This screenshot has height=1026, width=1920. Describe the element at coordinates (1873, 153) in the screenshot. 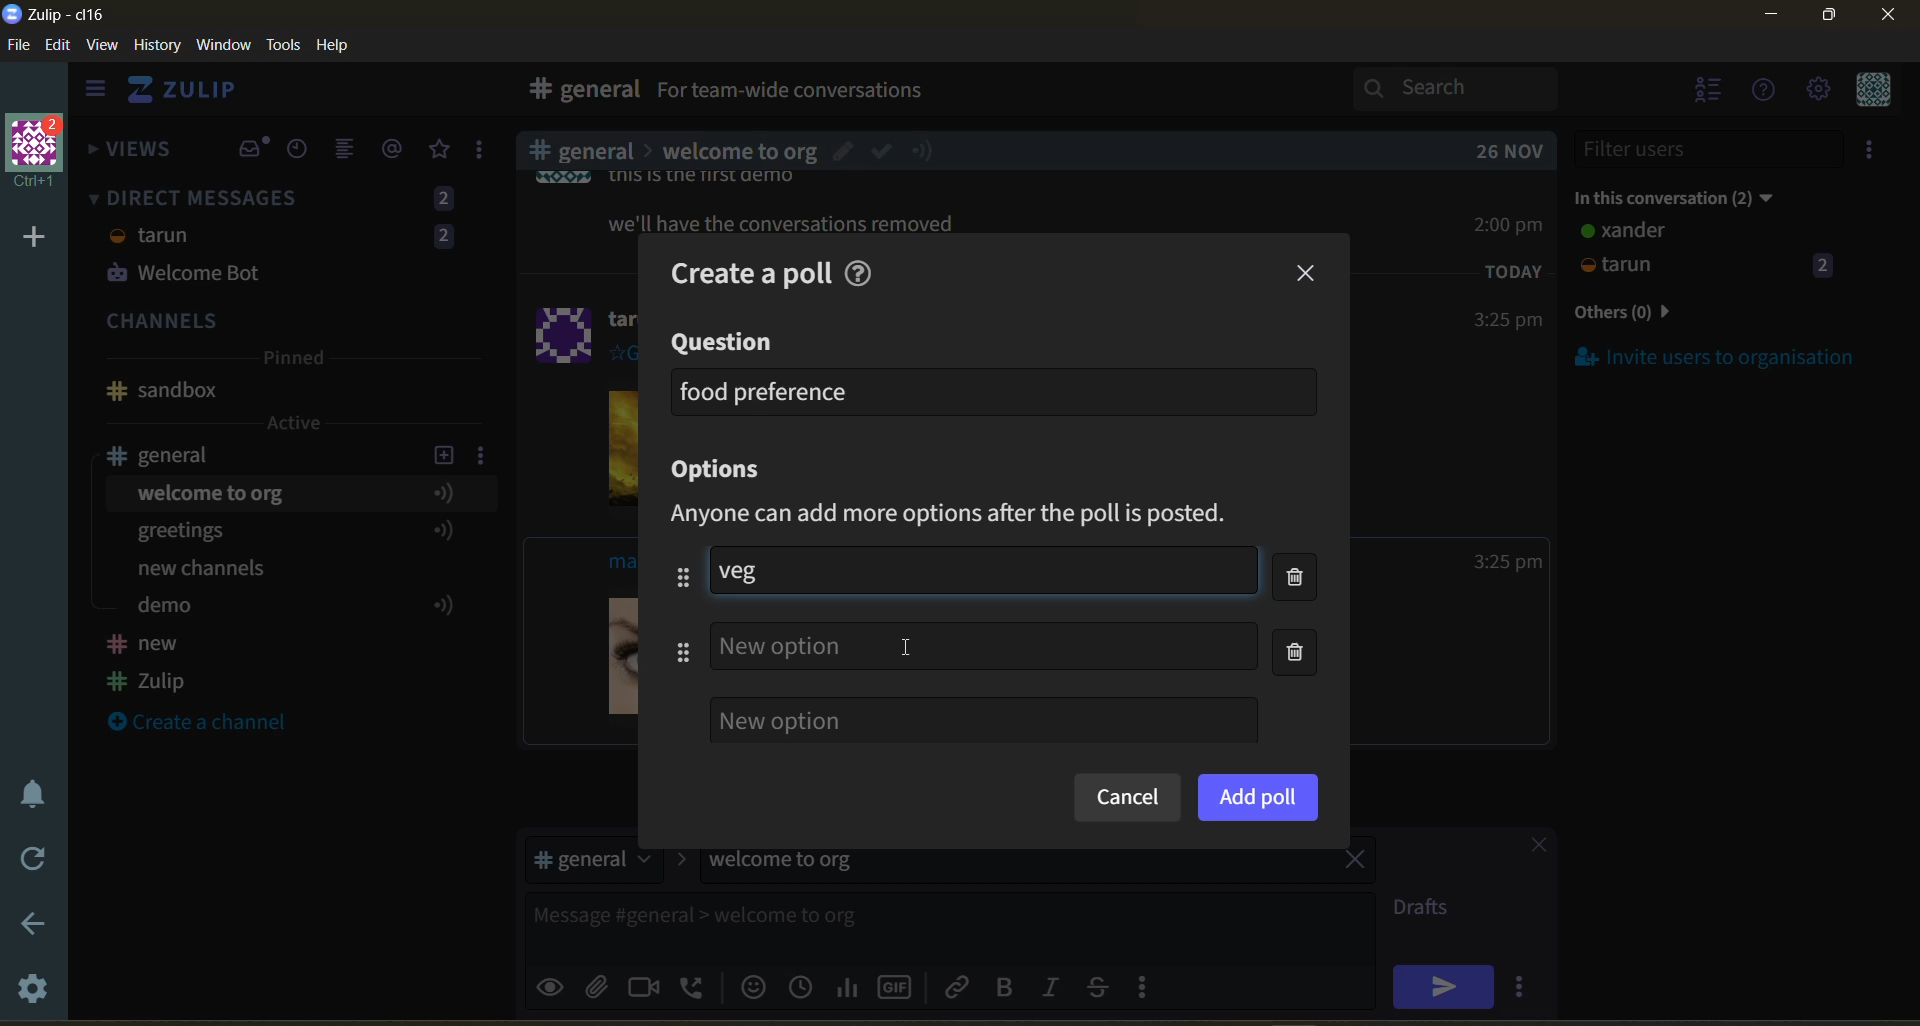

I see `invite users to organisation` at that location.